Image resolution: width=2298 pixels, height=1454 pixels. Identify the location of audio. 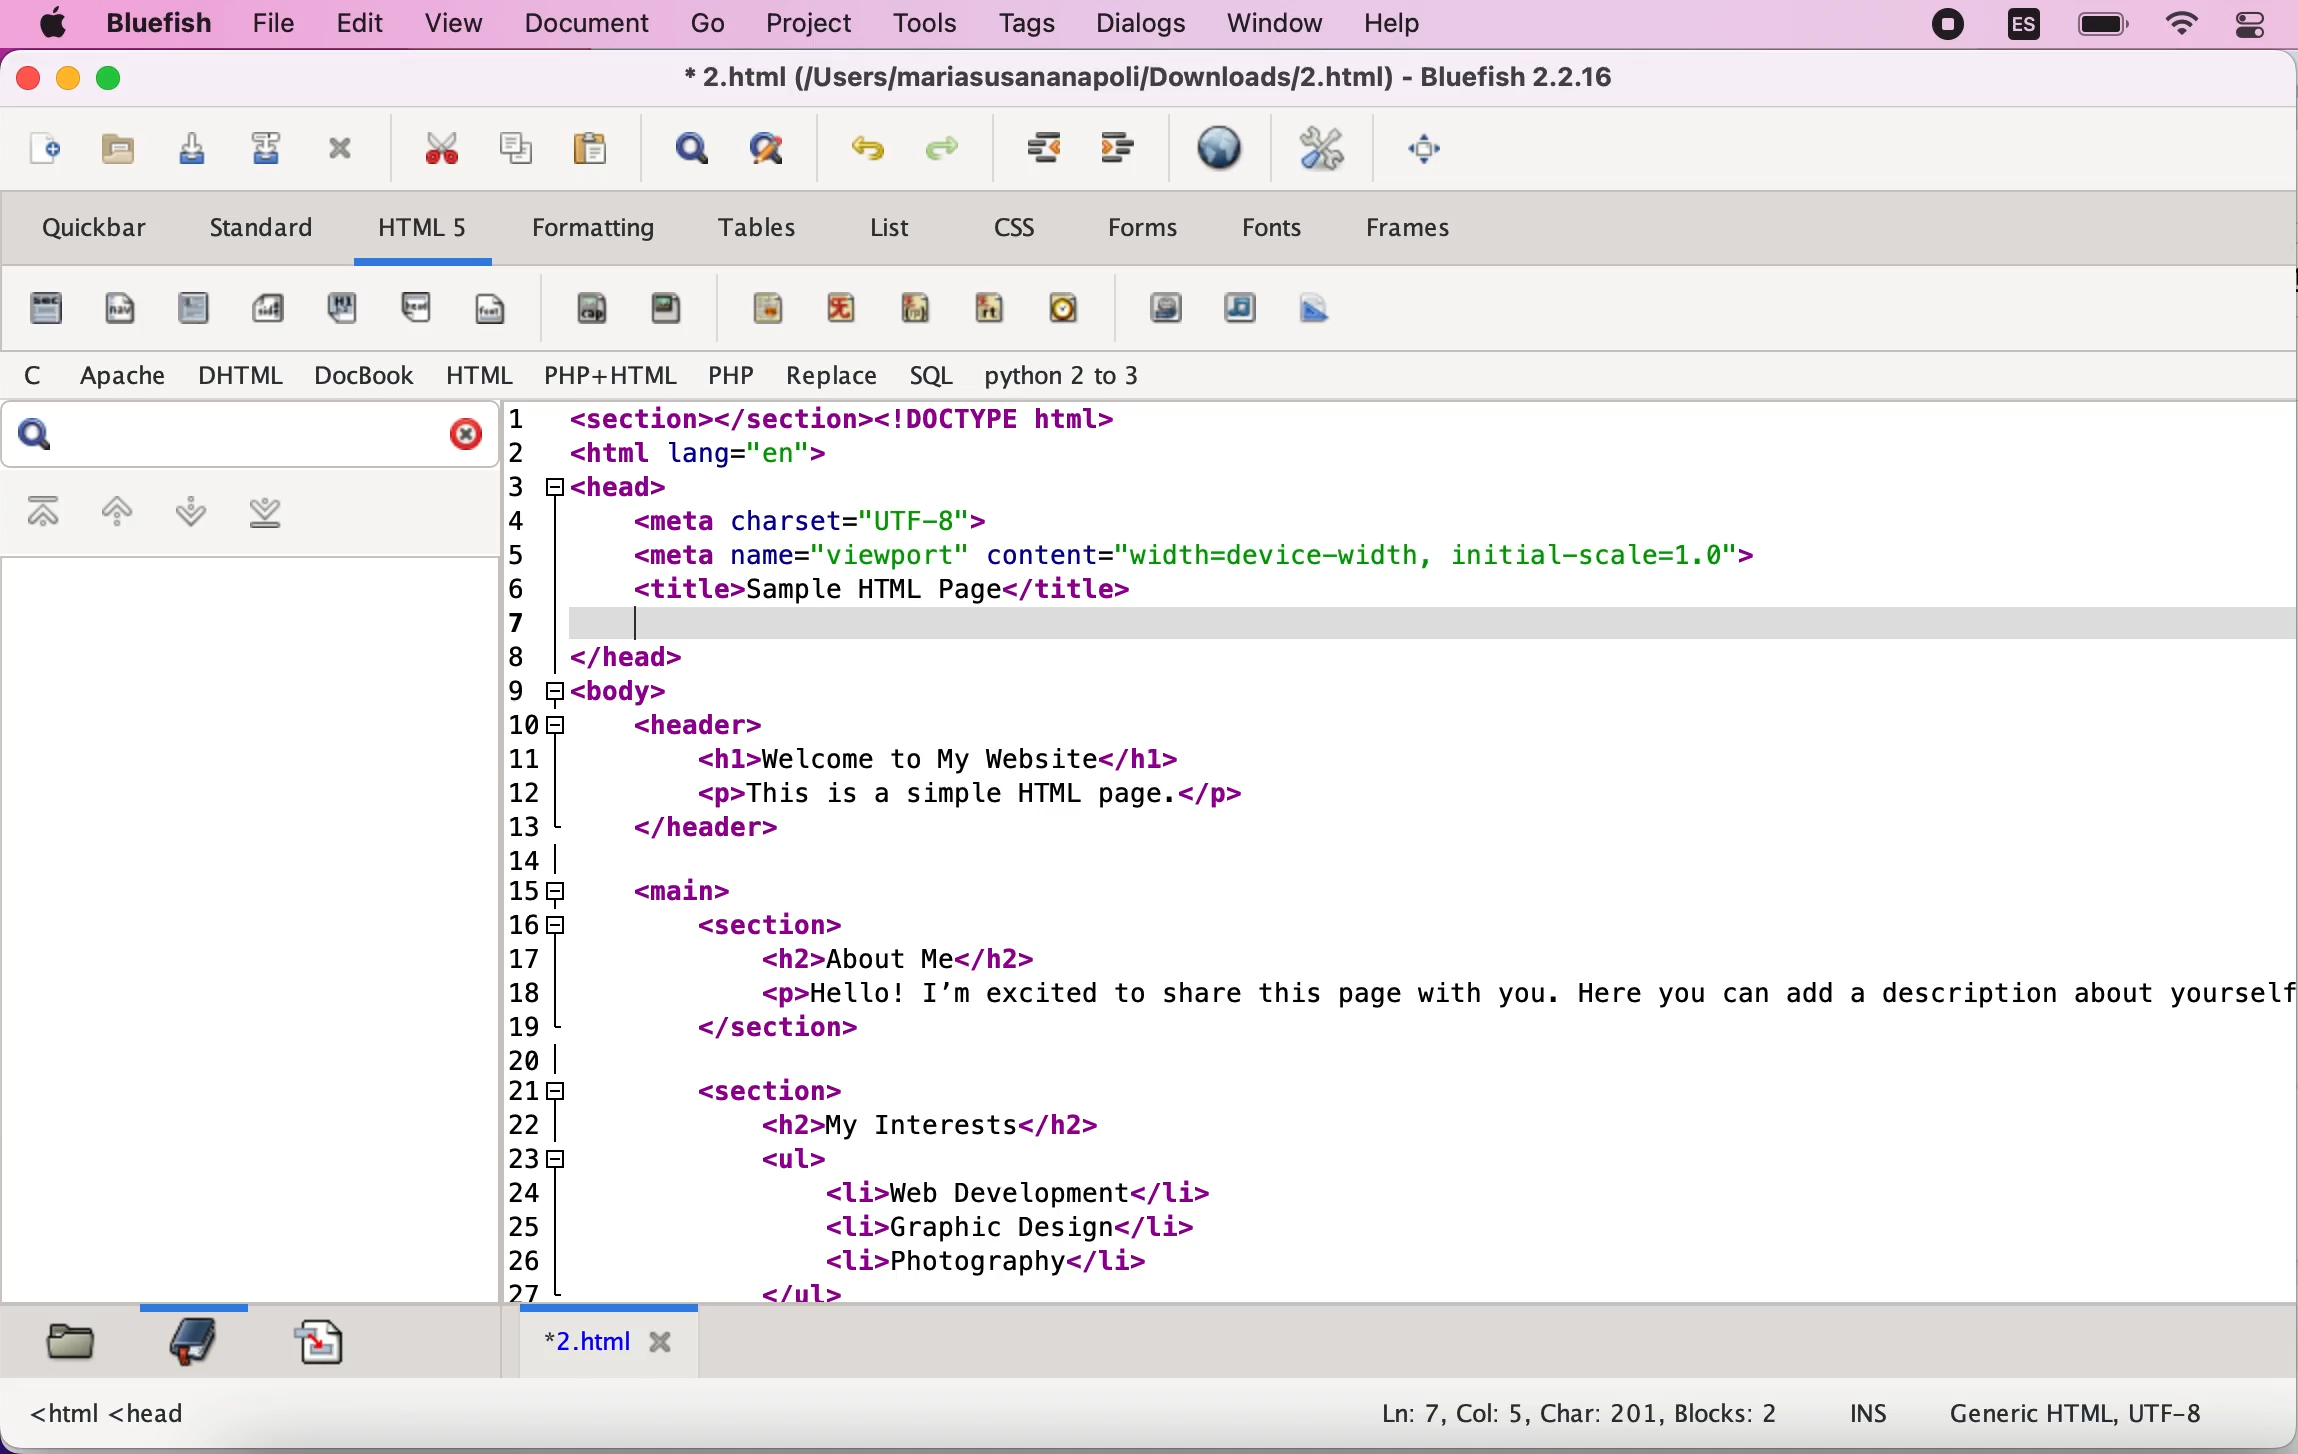
(1241, 308).